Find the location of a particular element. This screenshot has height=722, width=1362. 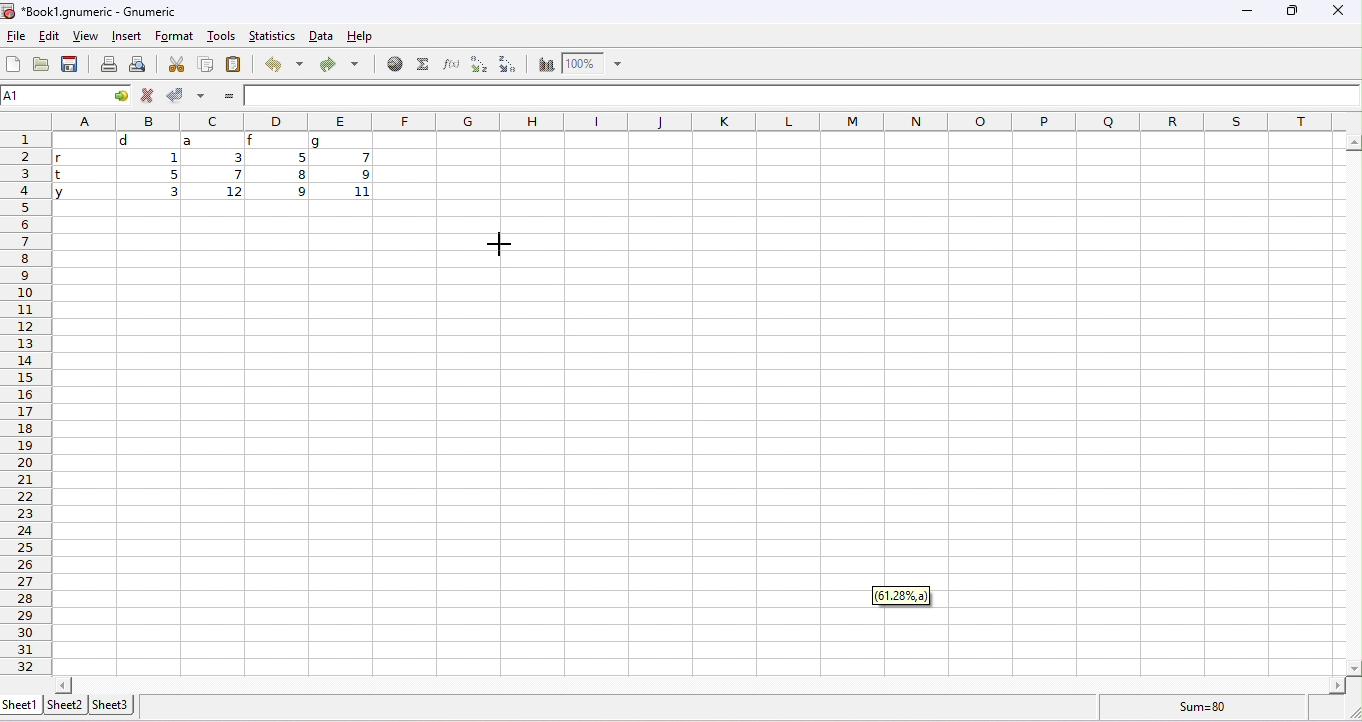

file is located at coordinates (14, 36).